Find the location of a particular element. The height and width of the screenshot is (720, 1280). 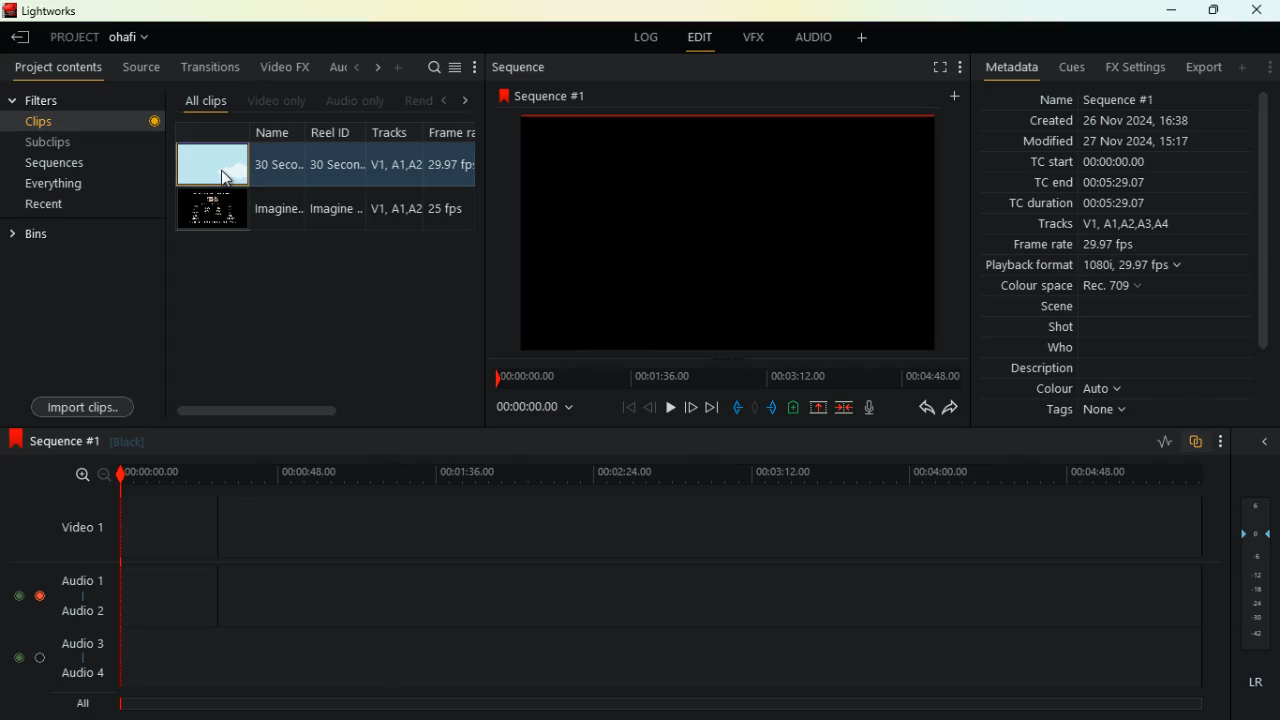

push is located at coordinates (774, 408).